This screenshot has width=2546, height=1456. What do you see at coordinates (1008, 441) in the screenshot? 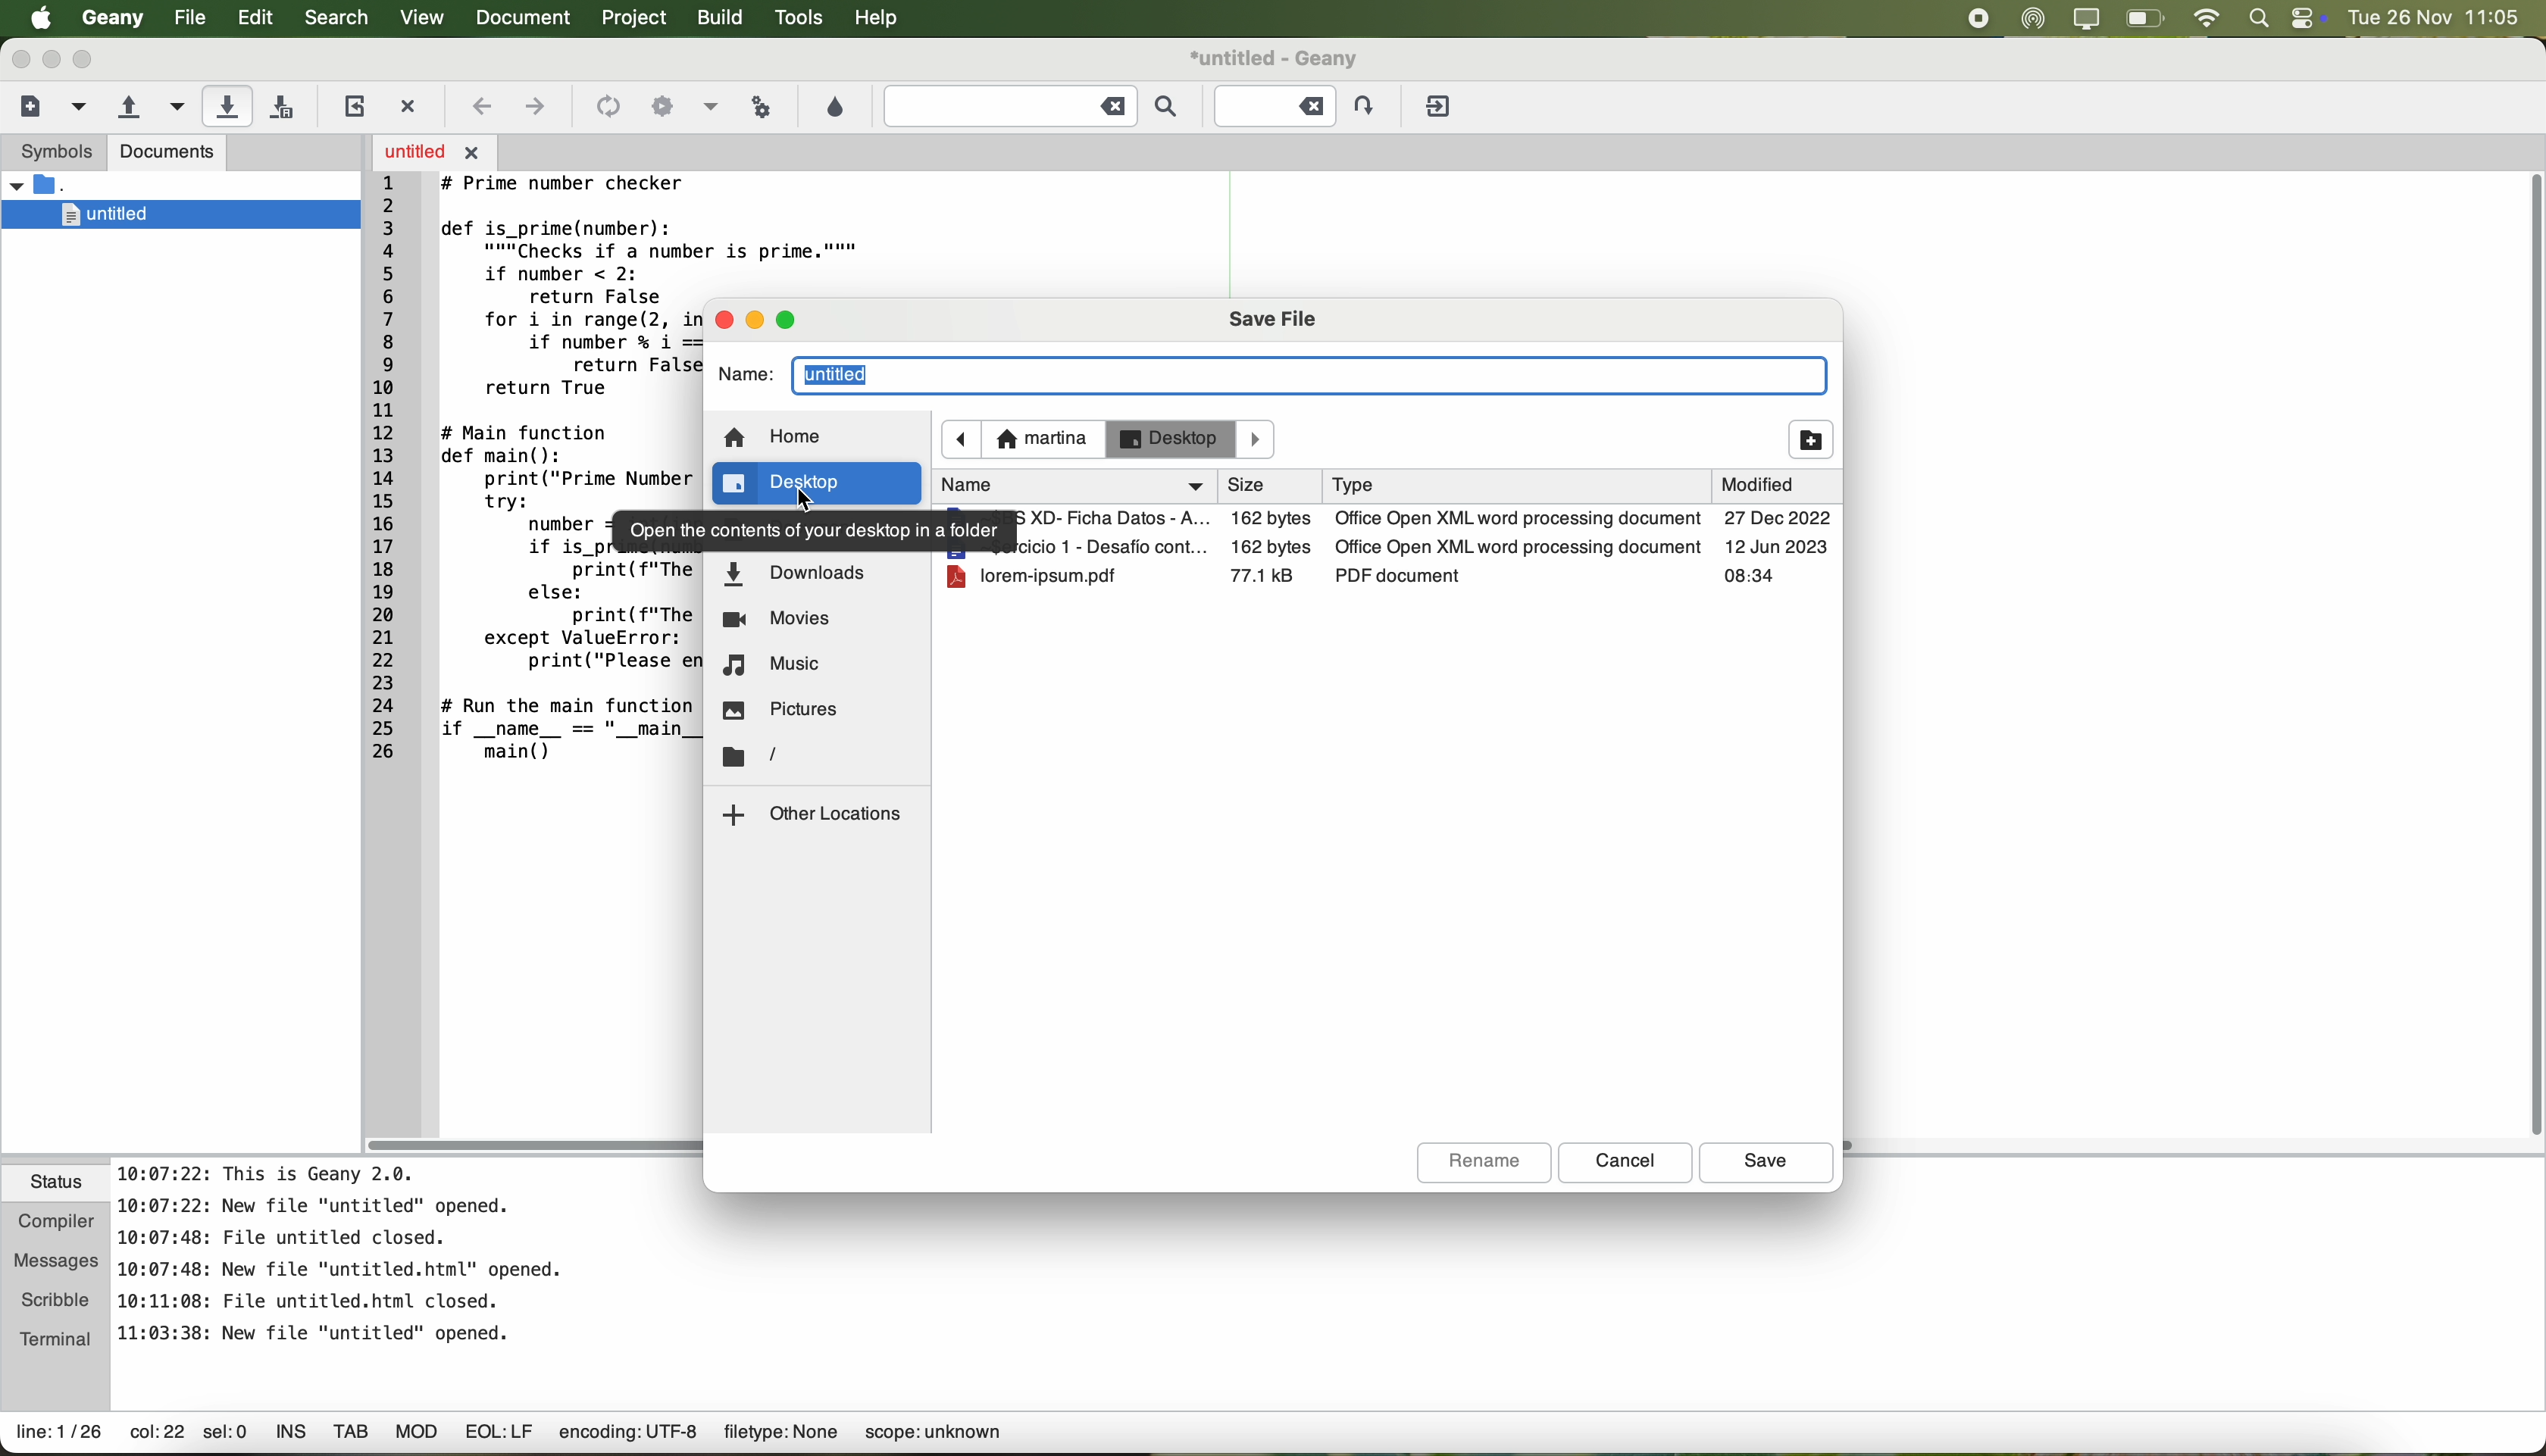
I see `icon` at bounding box center [1008, 441].